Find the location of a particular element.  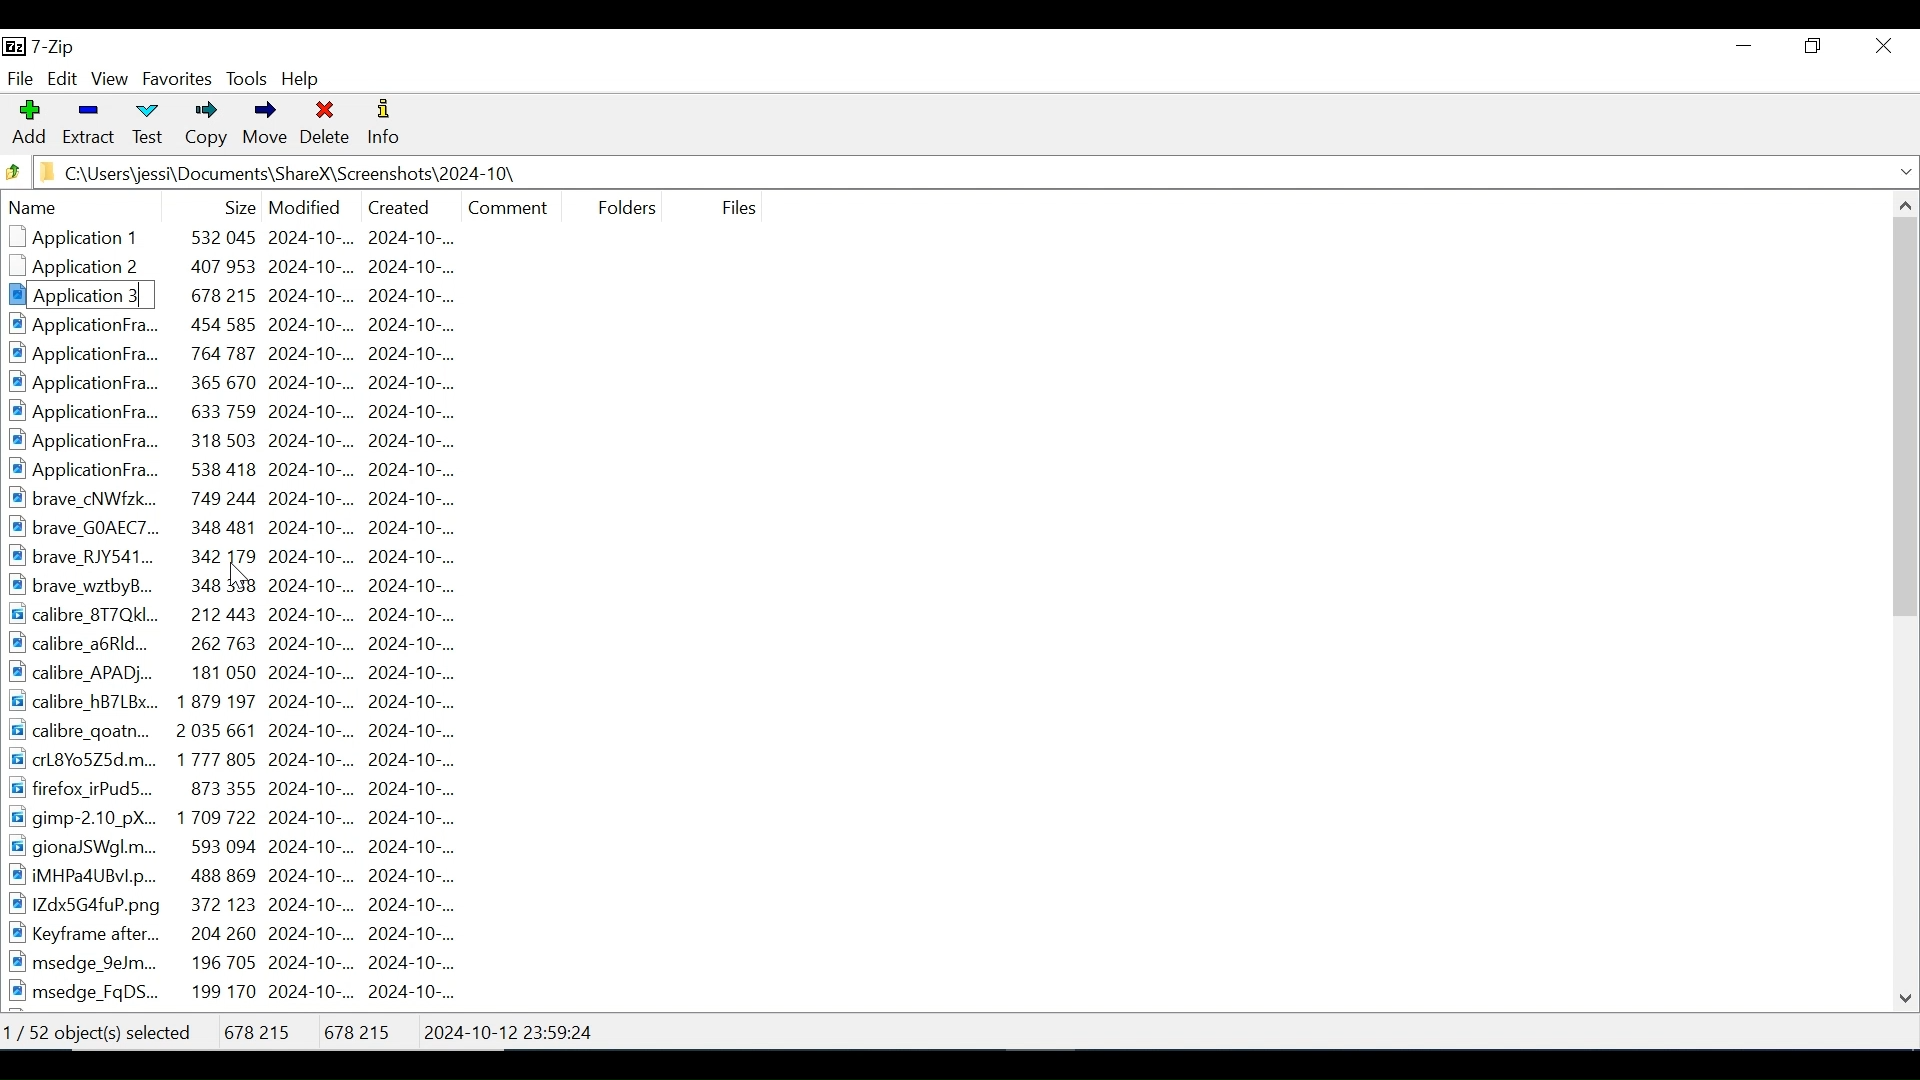

msedge_FgDS... 199 170 2024-10-... 2024-10-... is located at coordinates (235, 993).